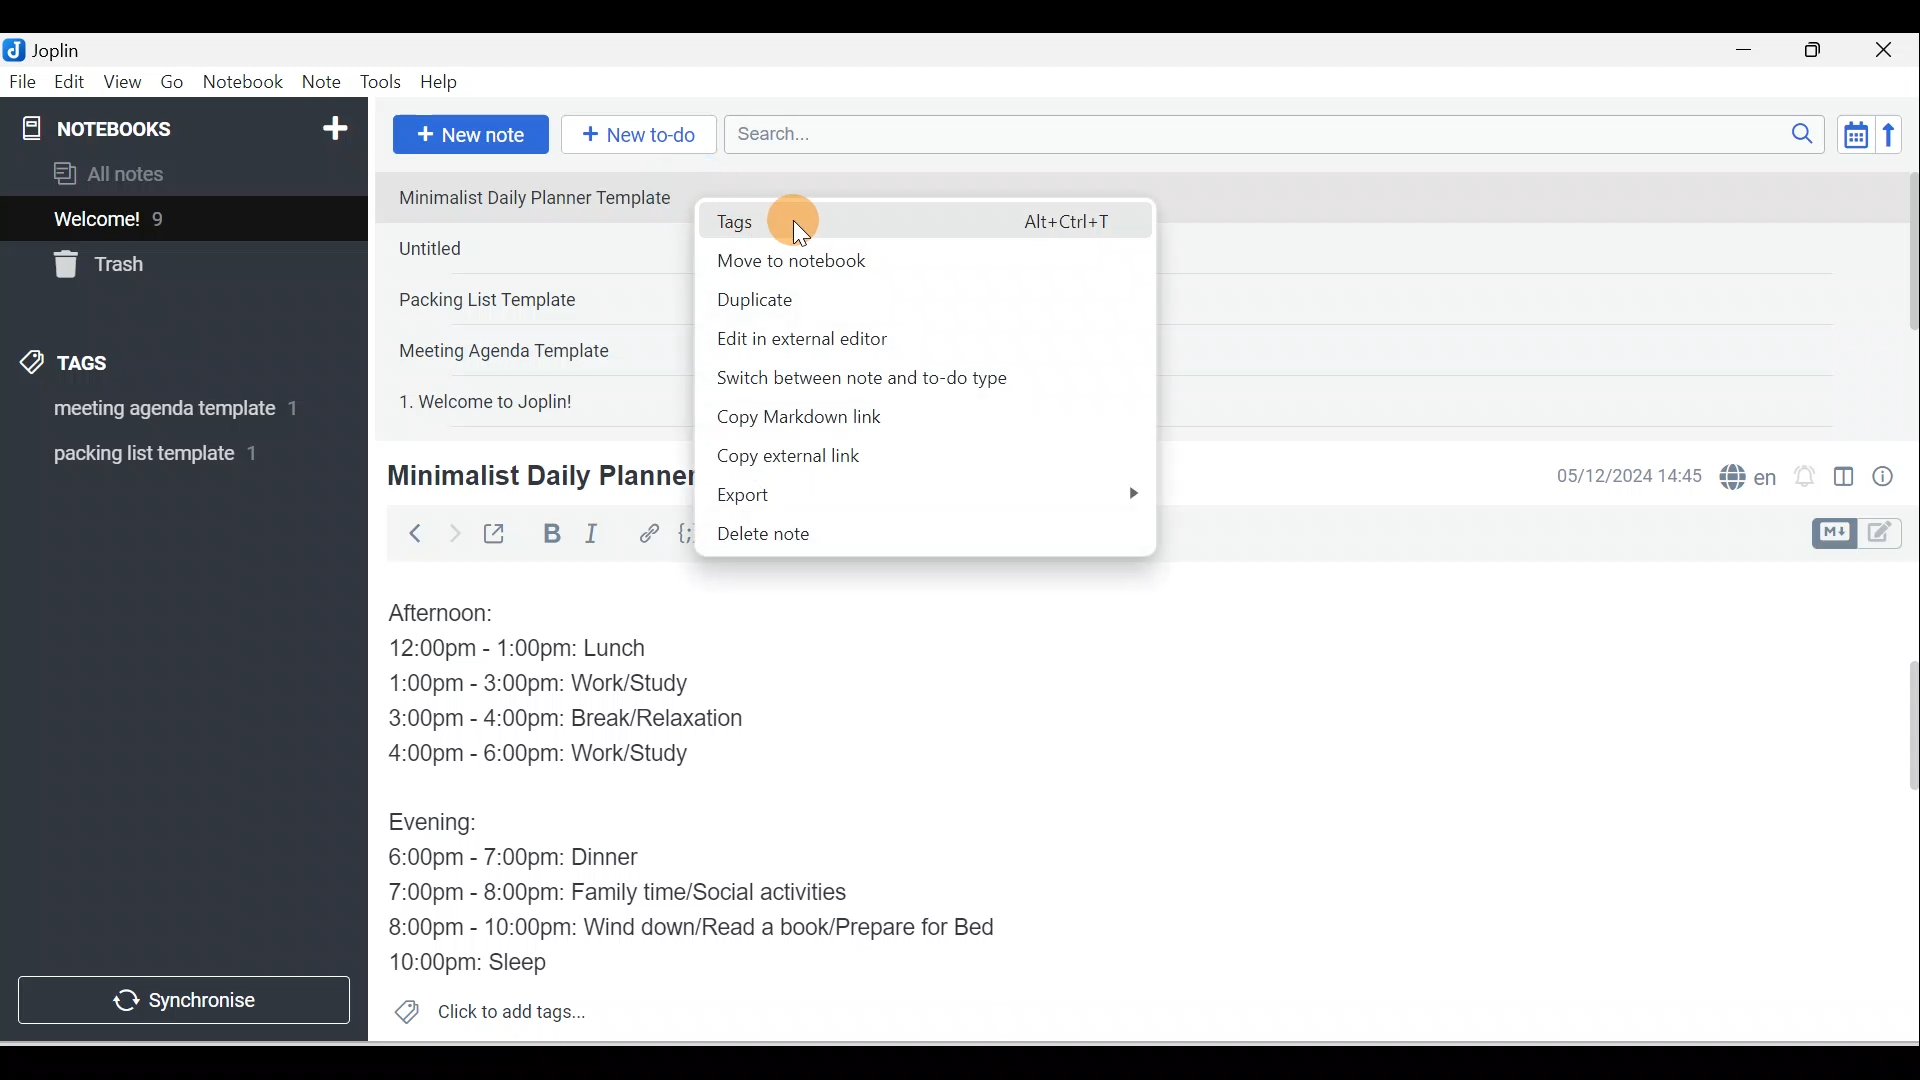 This screenshot has width=1920, height=1080. Describe the element at coordinates (535, 476) in the screenshot. I see `Minimalist Daily Planner Template` at that location.